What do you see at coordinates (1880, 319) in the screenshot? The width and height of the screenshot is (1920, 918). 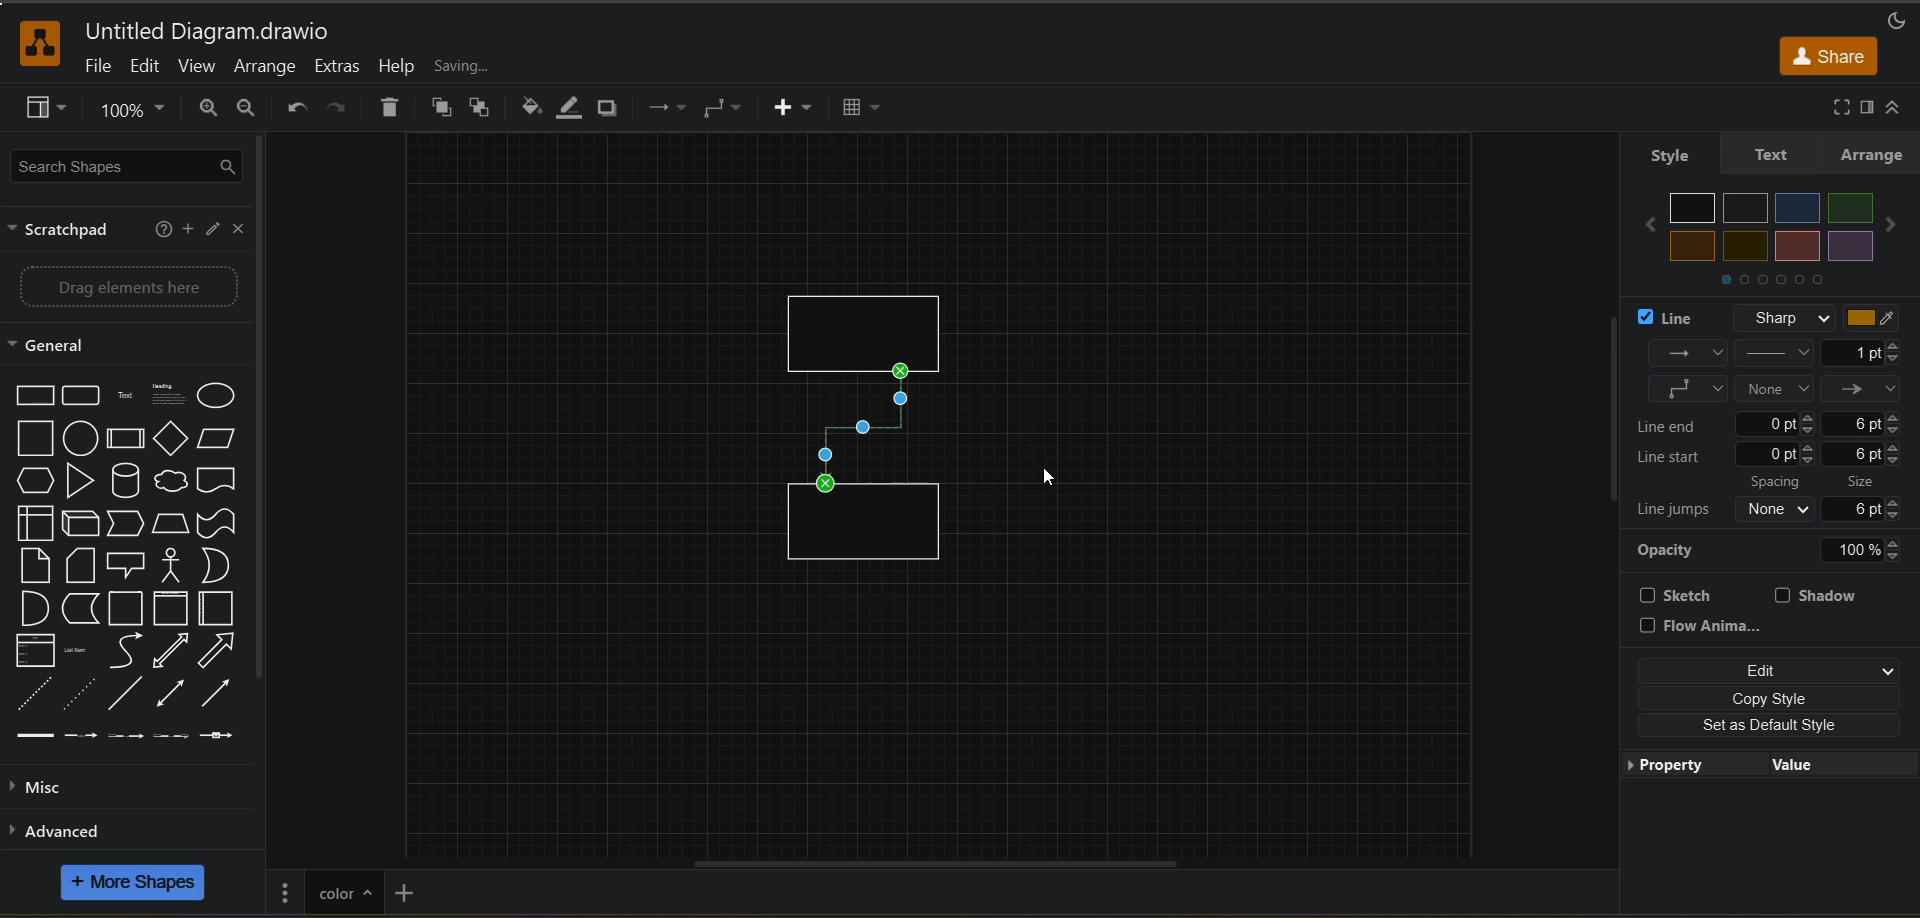 I see `line color` at bounding box center [1880, 319].